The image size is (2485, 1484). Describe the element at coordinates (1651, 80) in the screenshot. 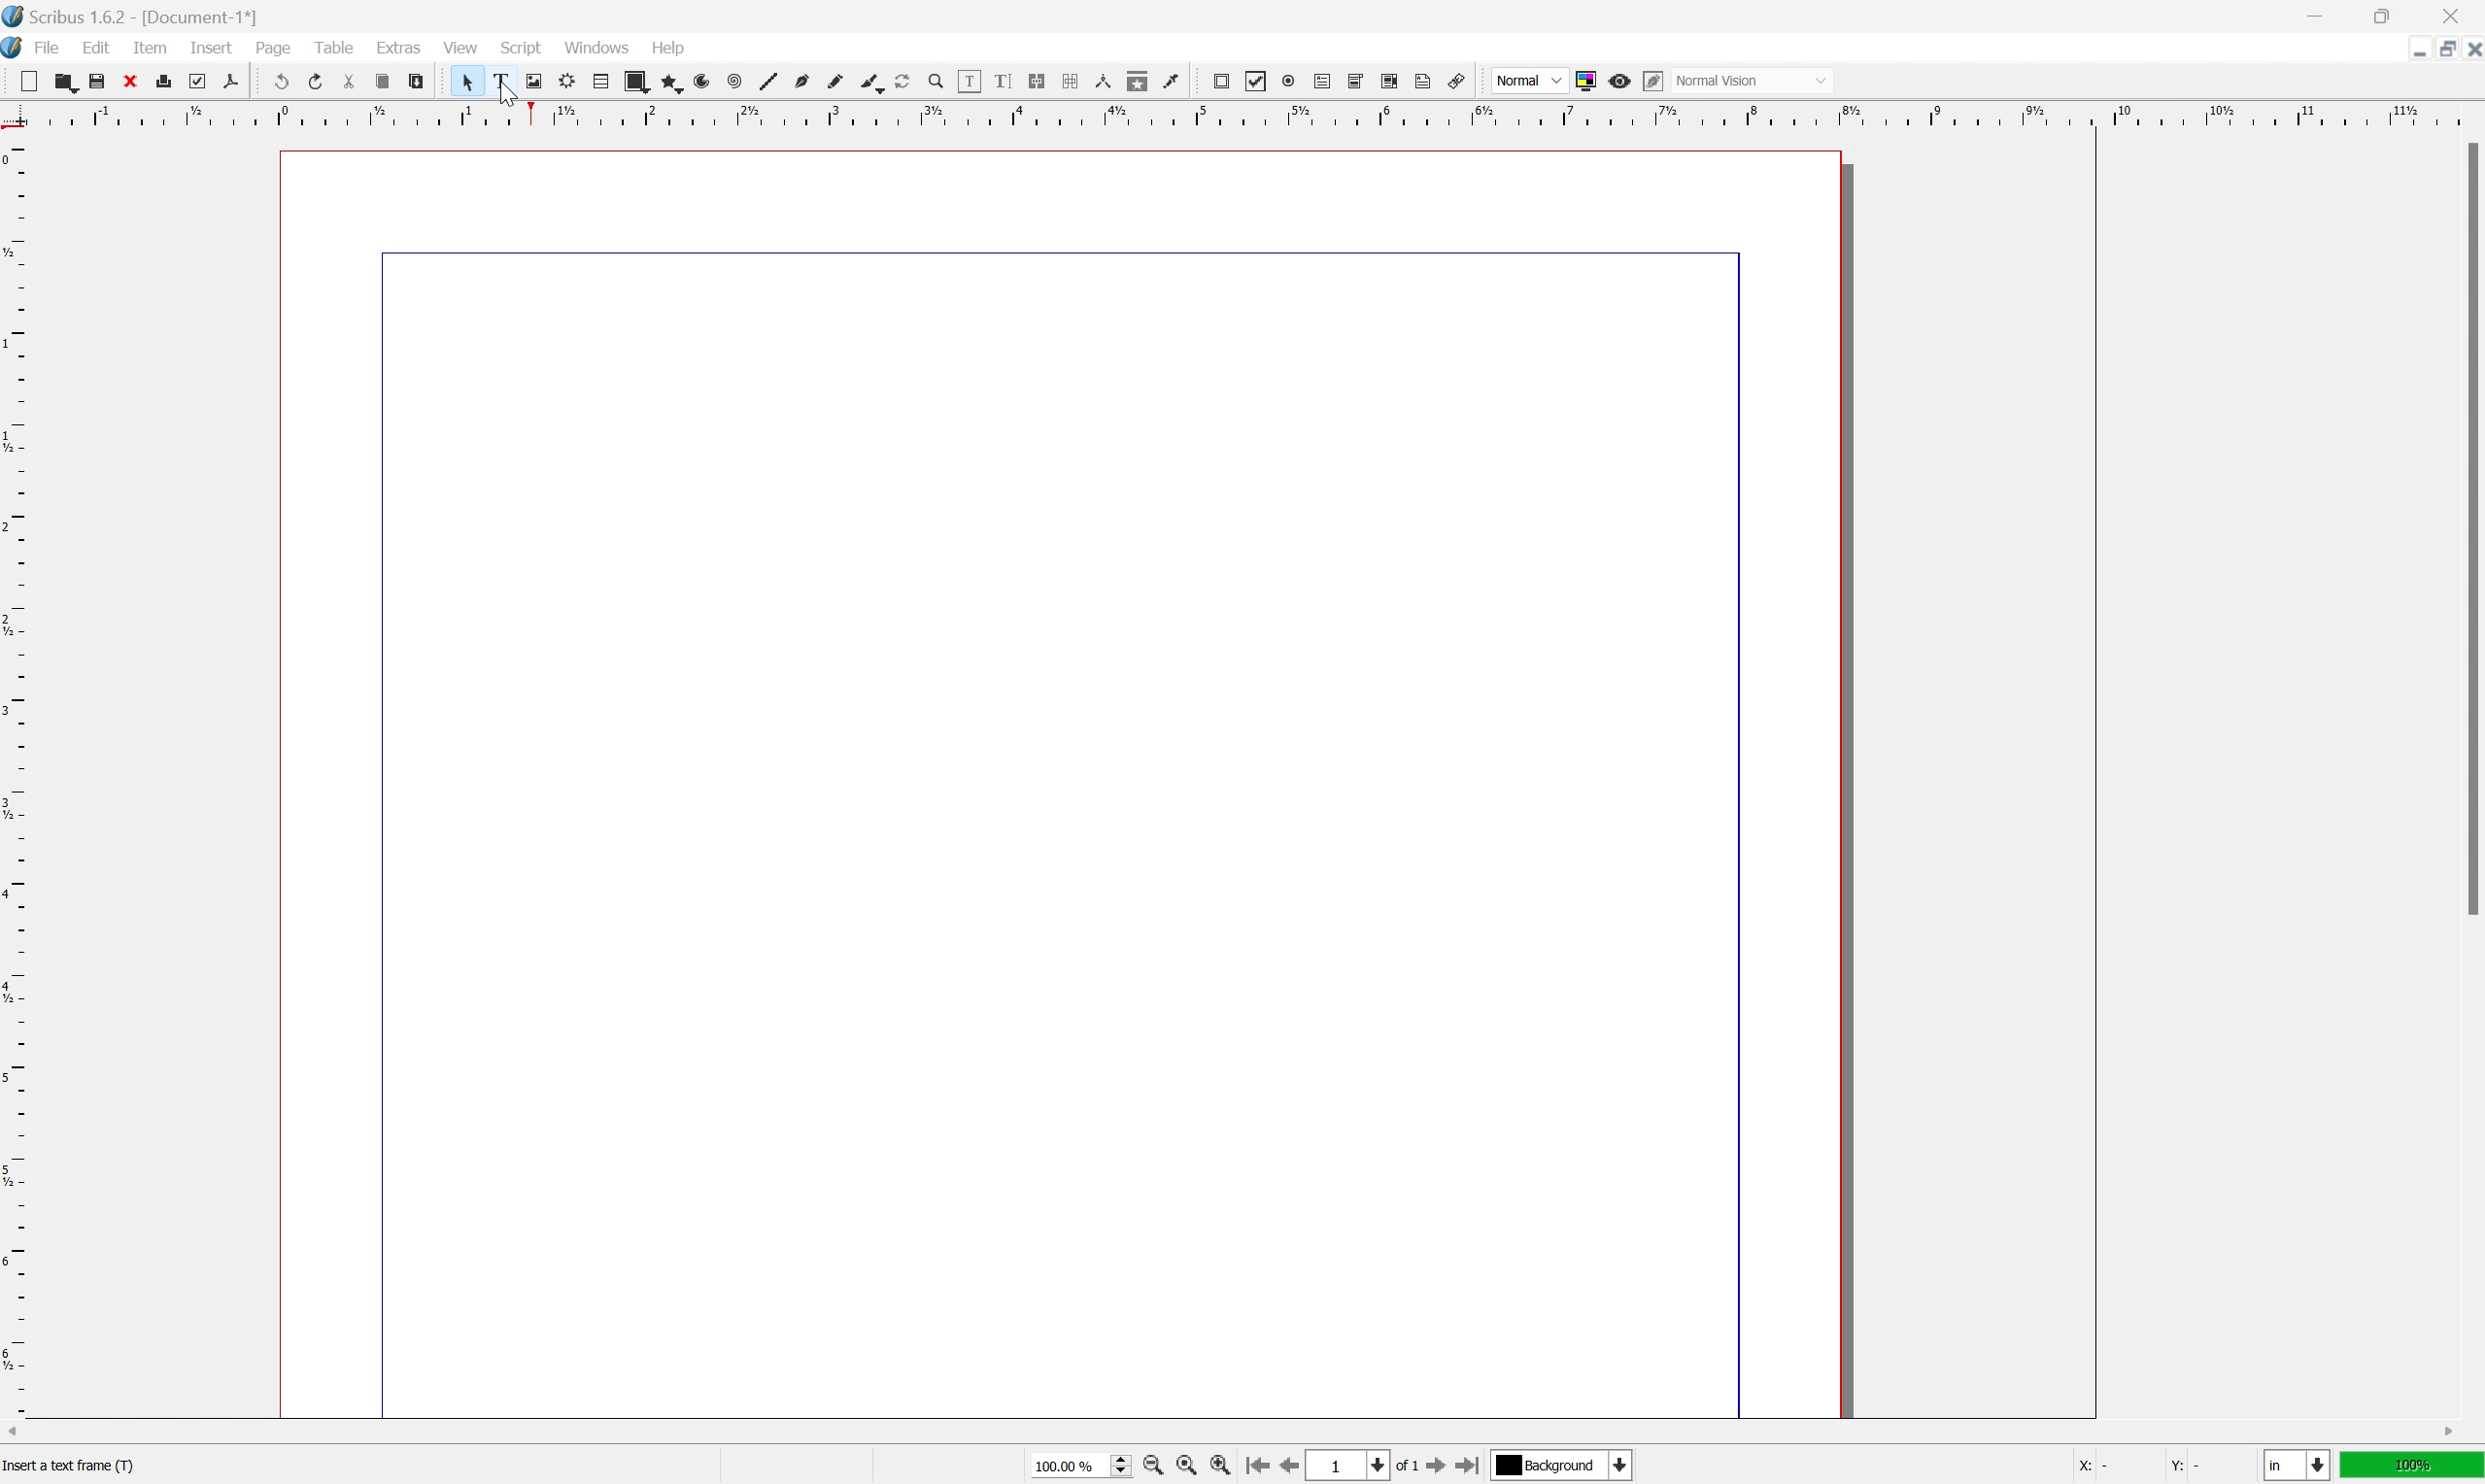

I see `edit in preview mode` at that location.